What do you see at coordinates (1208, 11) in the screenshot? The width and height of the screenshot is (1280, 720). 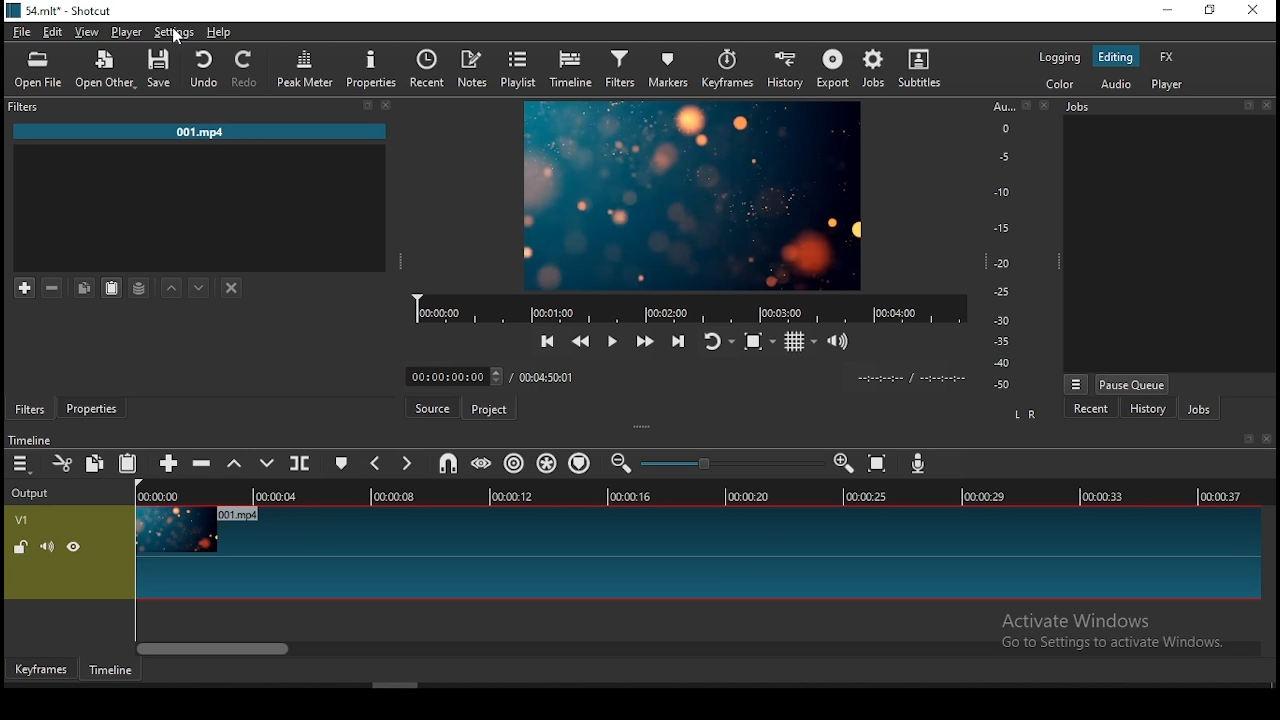 I see `restore` at bounding box center [1208, 11].